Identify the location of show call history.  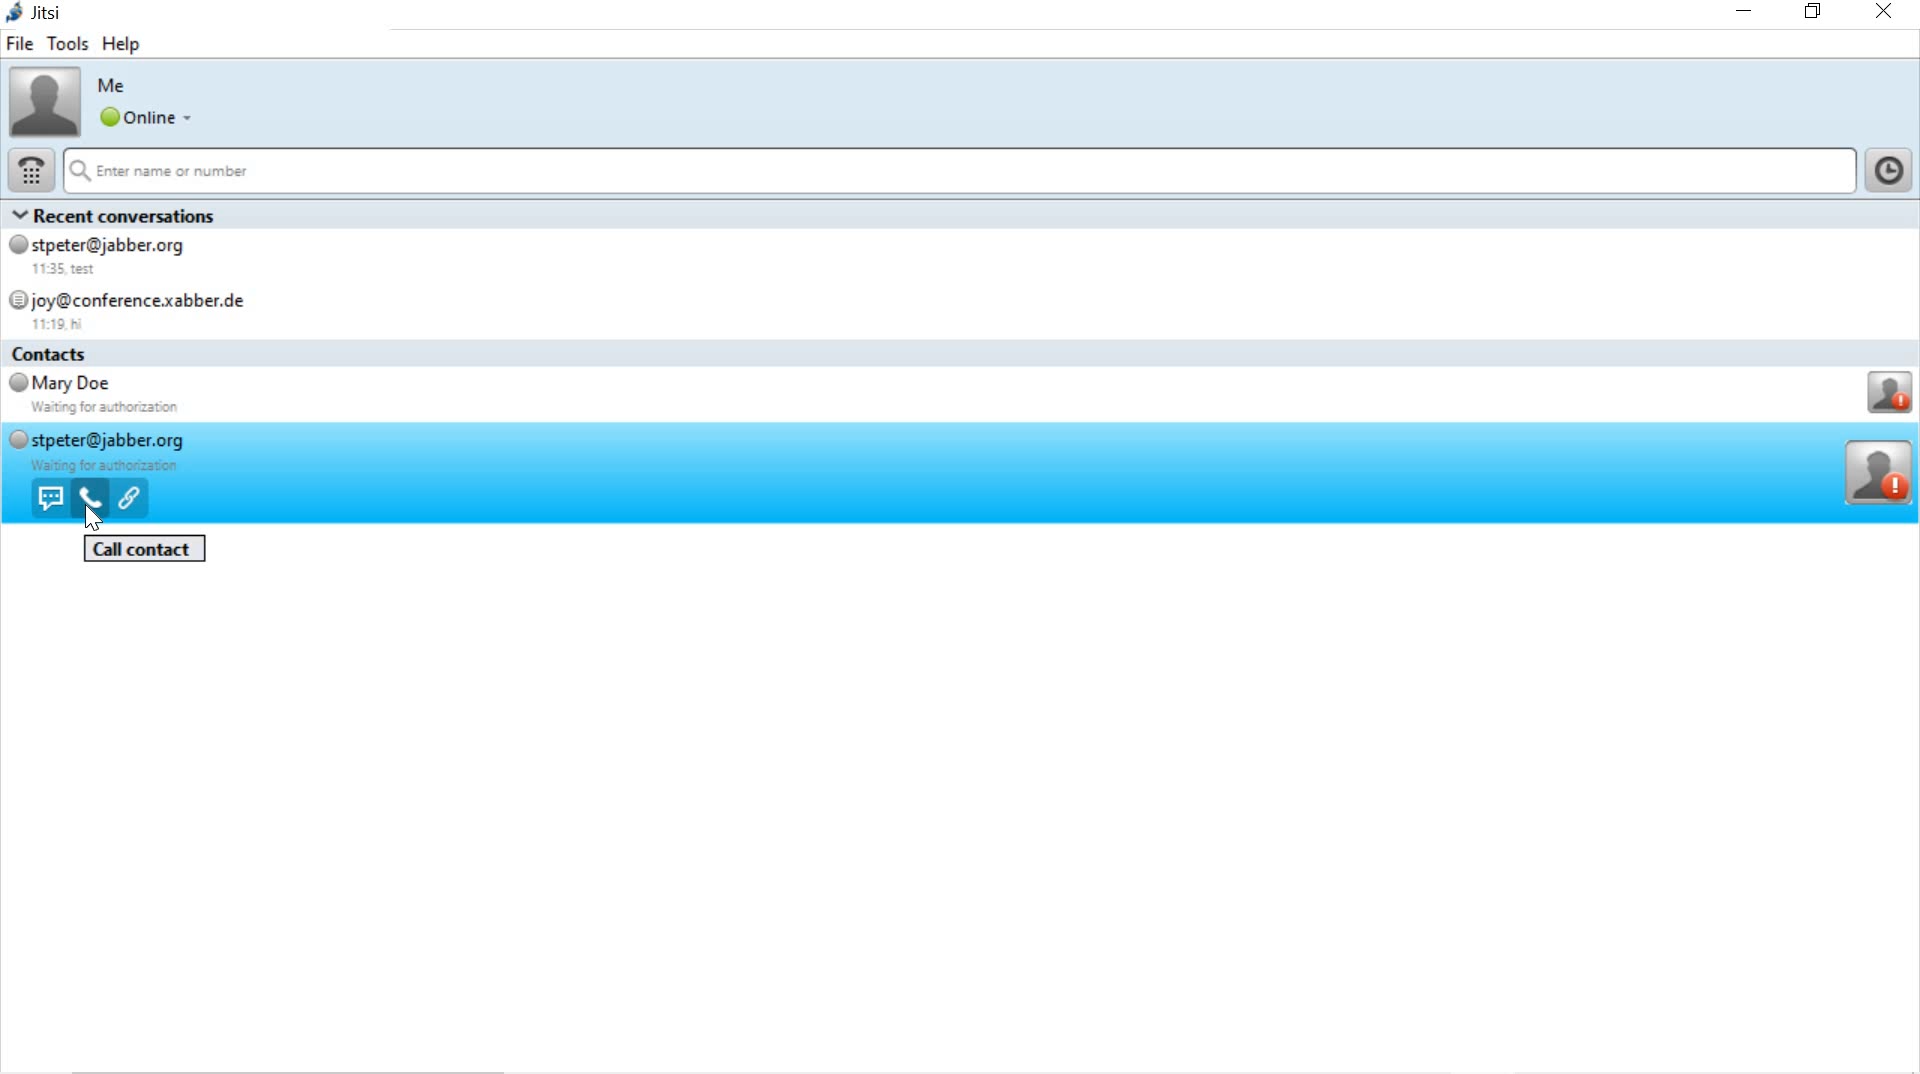
(1891, 169).